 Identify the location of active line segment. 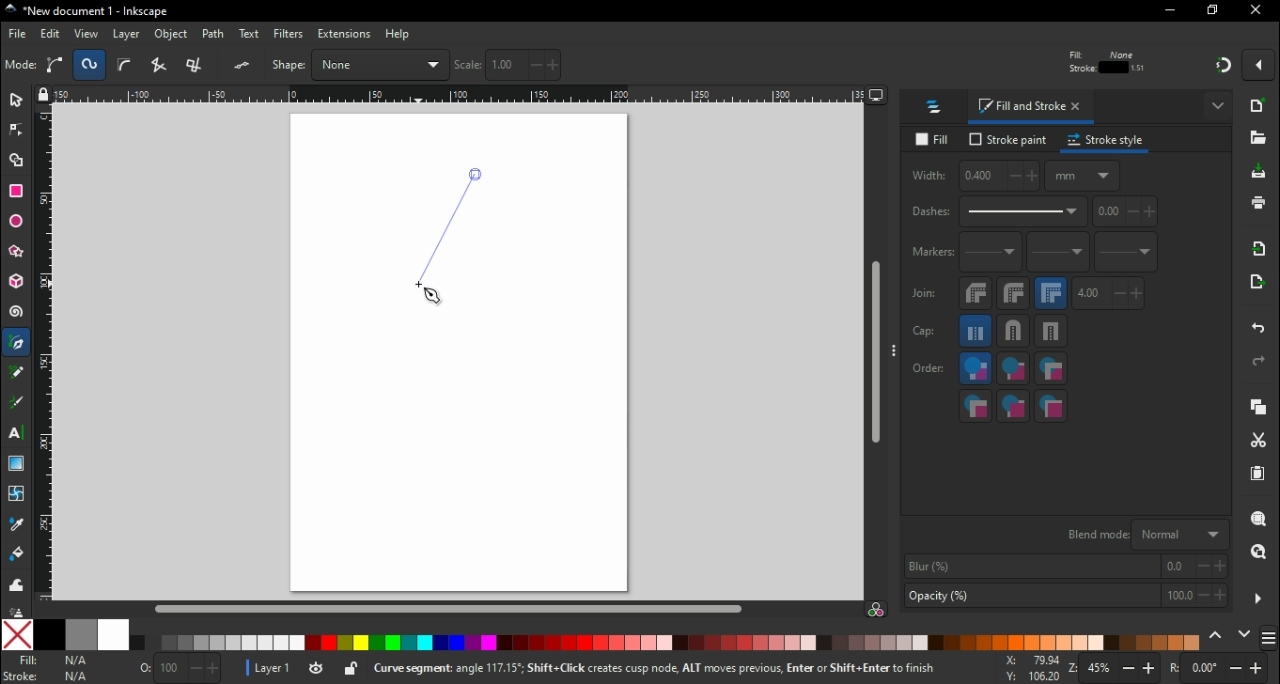
(448, 224).